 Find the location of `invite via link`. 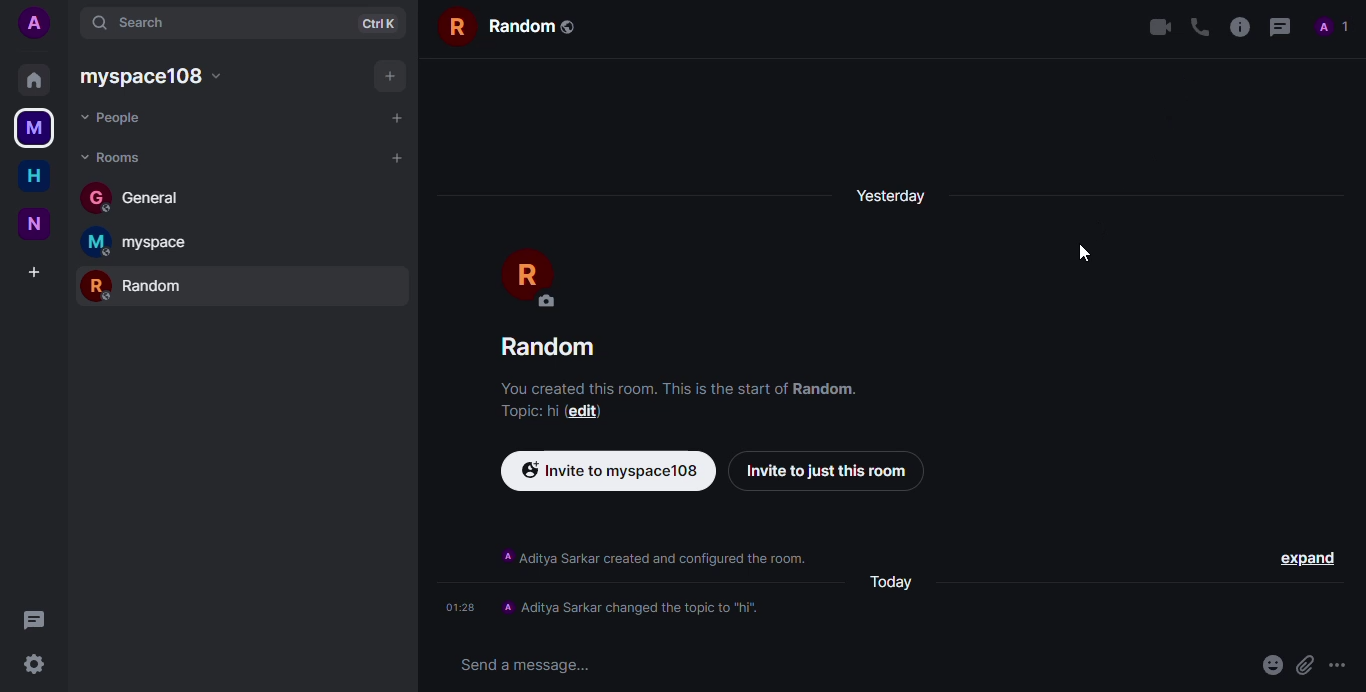

invite via link is located at coordinates (614, 469).